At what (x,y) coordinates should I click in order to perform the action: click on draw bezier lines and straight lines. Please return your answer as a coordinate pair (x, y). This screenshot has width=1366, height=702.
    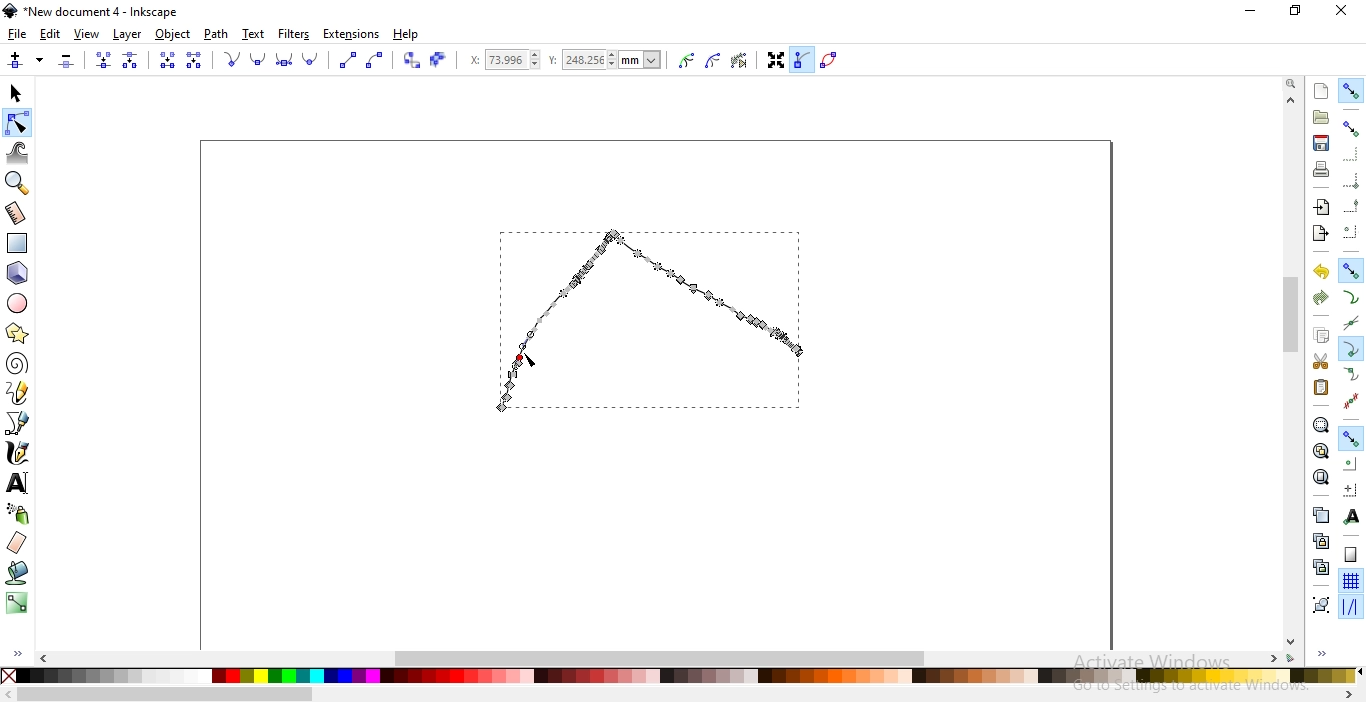
    Looking at the image, I should click on (18, 423).